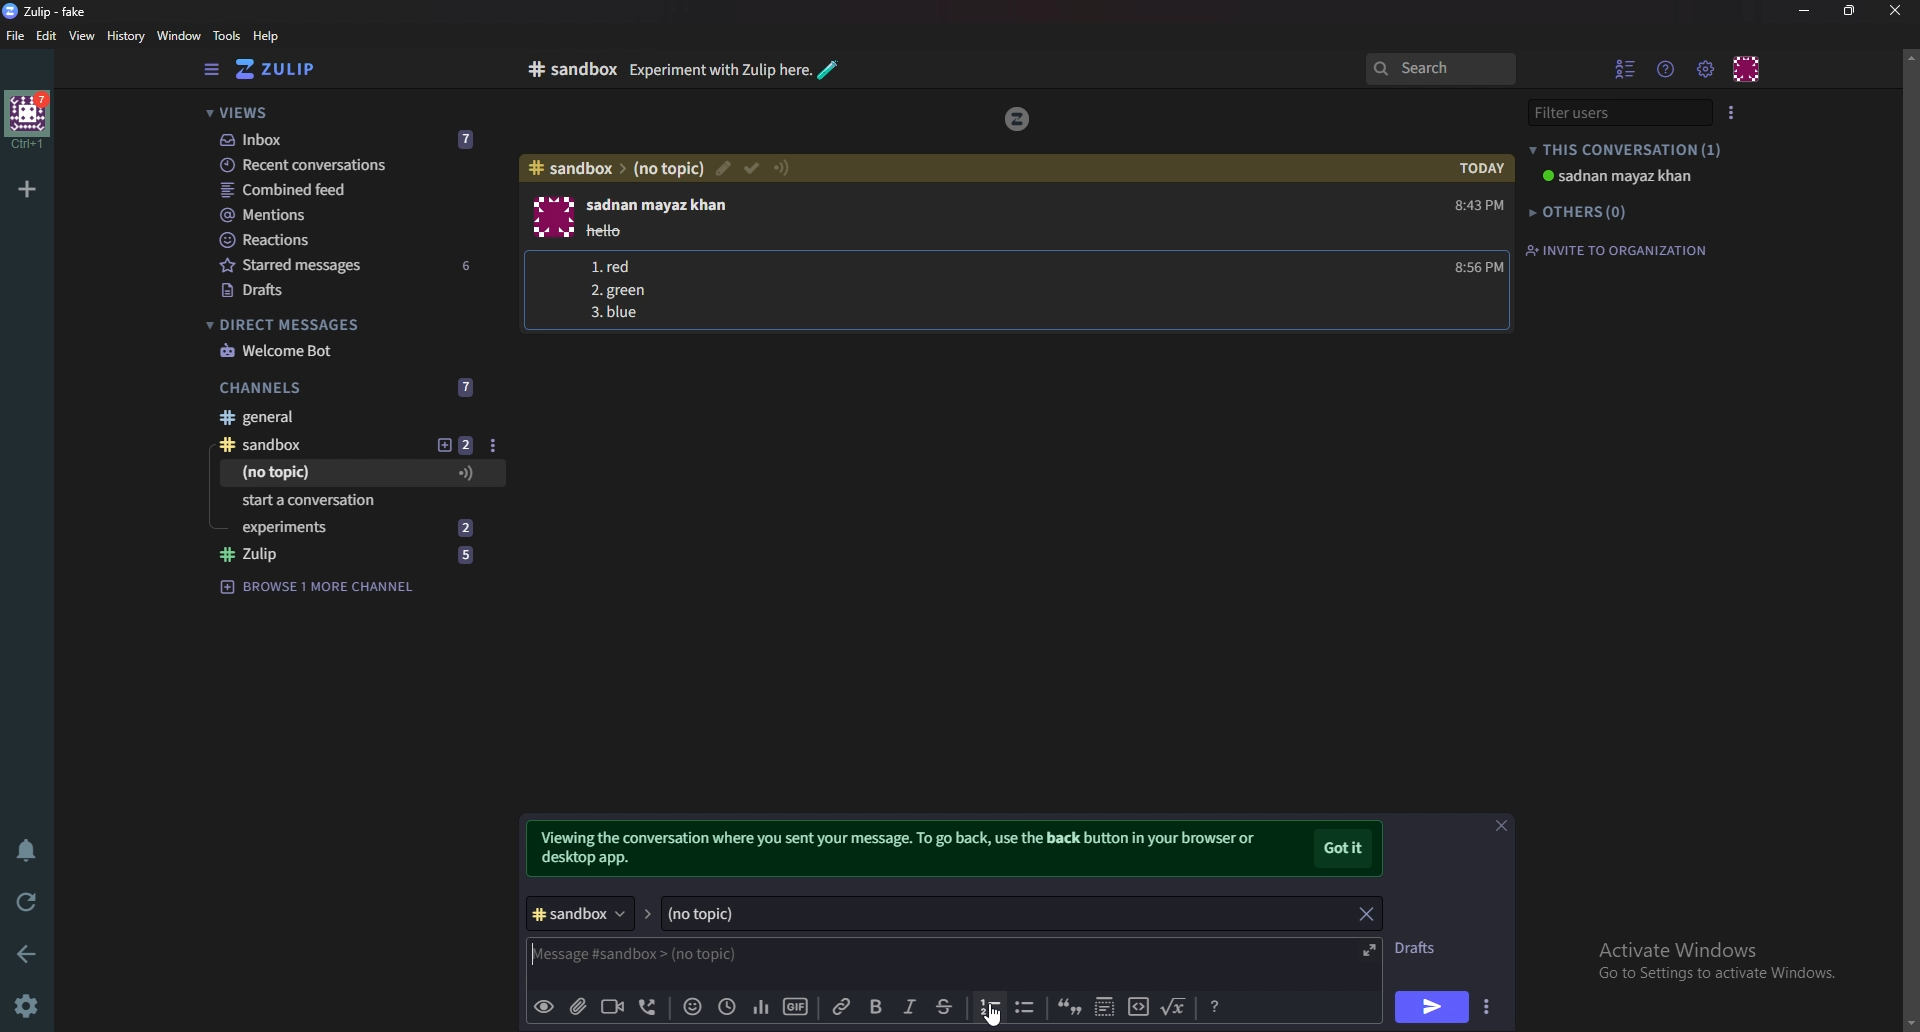 Image resolution: width=1920 pixels, height=1032 pixels. I want to click on Bullet list, so click(1024, 1008).